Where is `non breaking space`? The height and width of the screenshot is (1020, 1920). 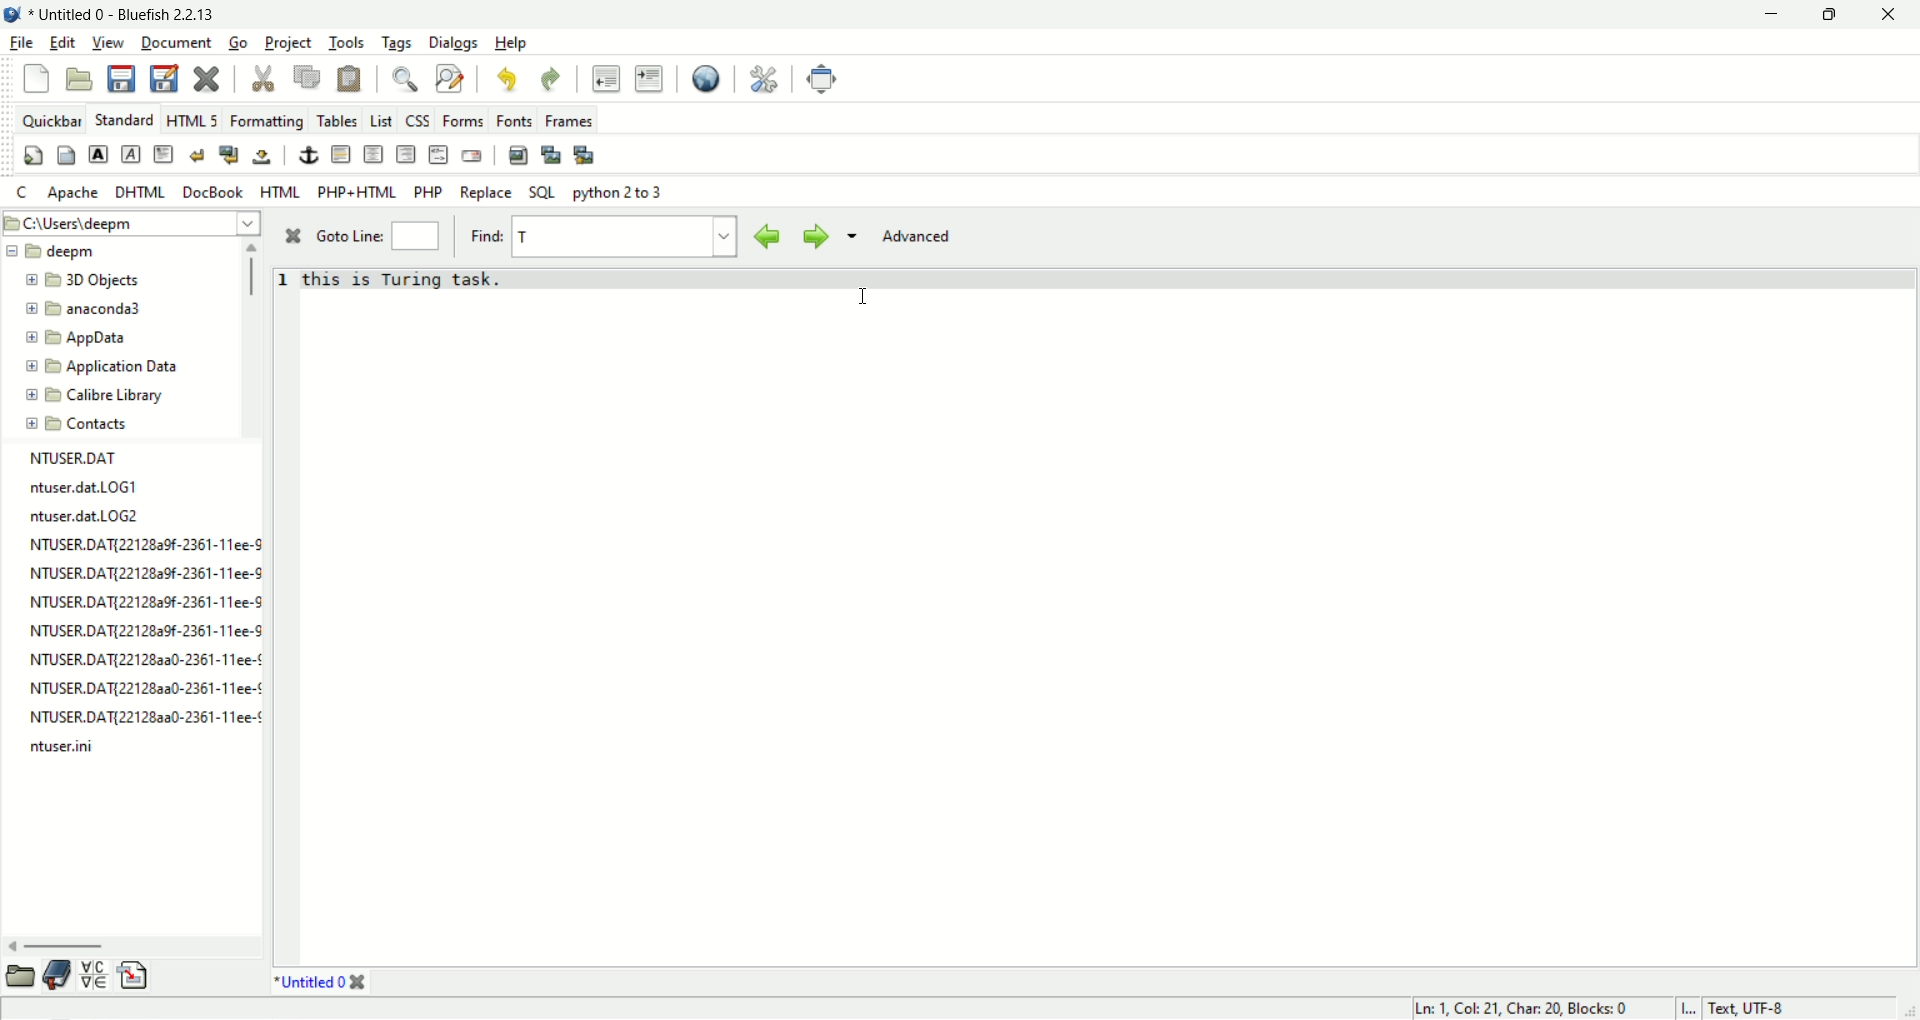
non breaking space is located at coordinates (263, 157).